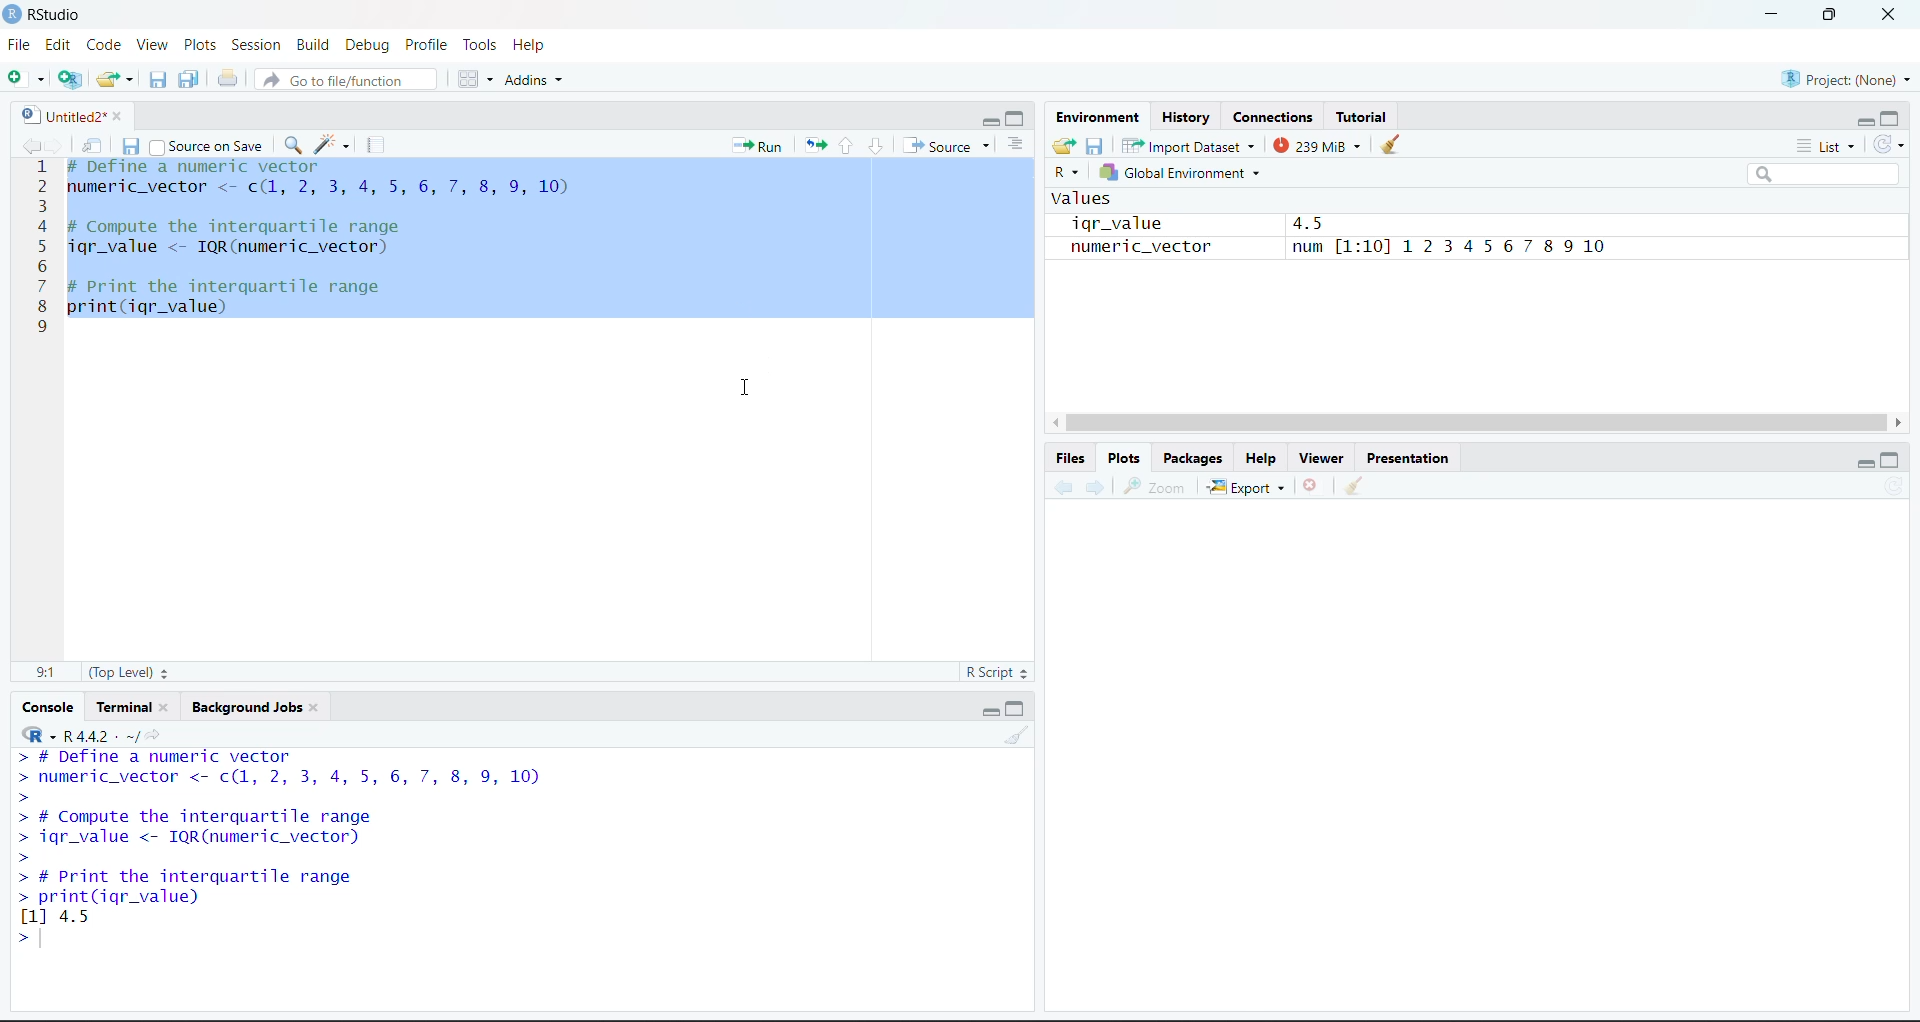  I want to click on Plots, so click(1126, 457).